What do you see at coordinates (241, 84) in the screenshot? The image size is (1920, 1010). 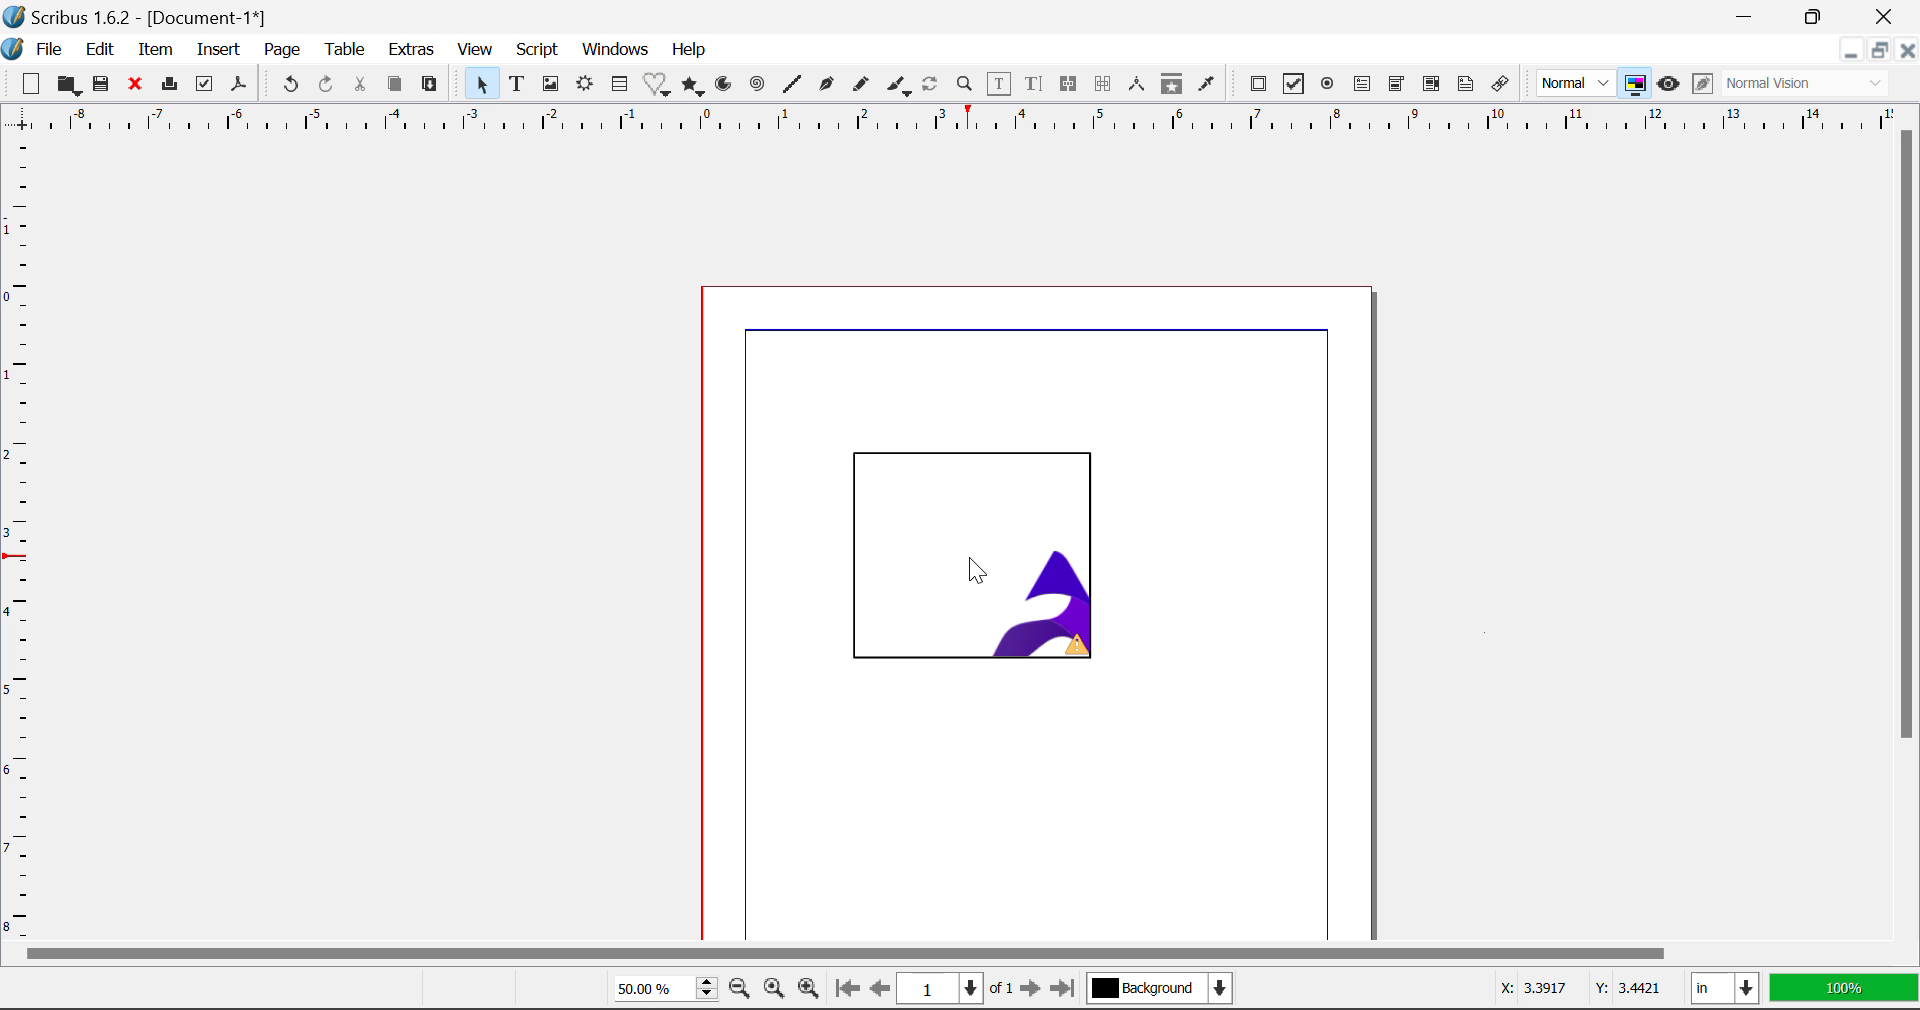 I see `Save as Pdf` at bounding box center [241, 84].